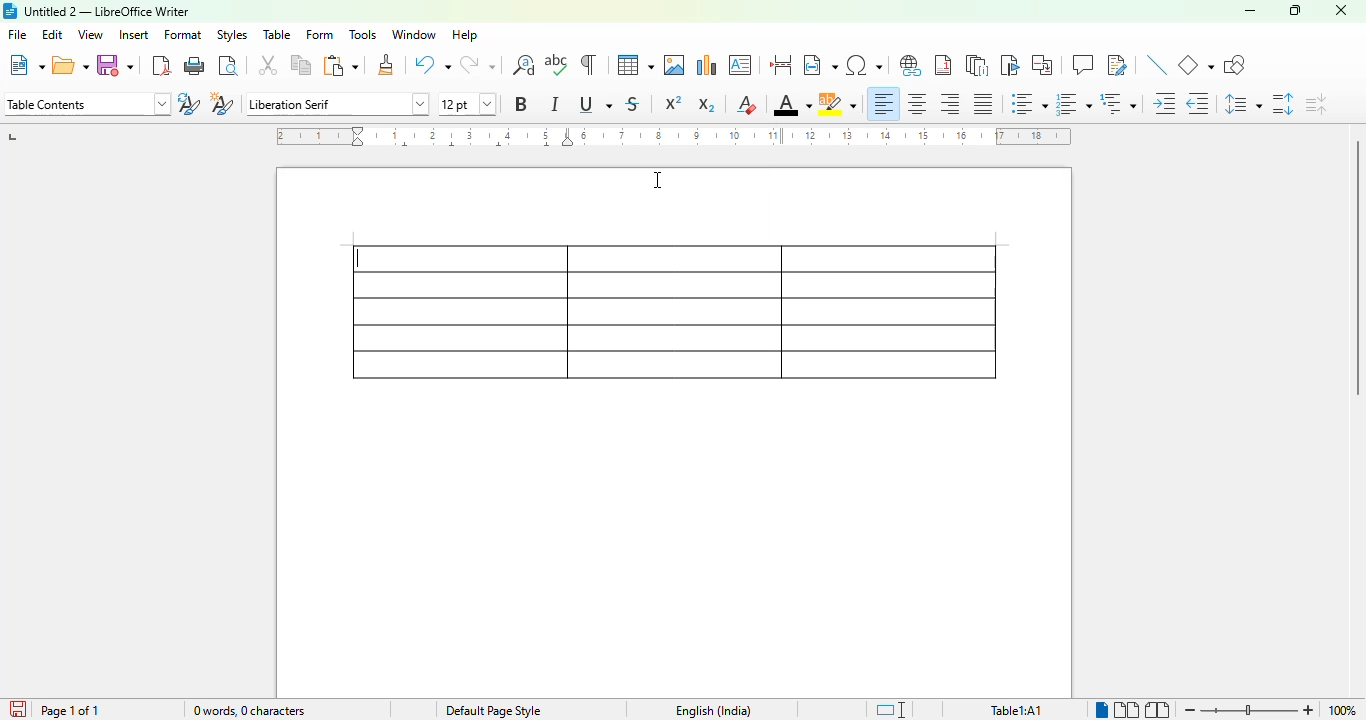 This screenshot has width=1366, height=720. I want to click on toggle formatting marks, so click(588, 64).